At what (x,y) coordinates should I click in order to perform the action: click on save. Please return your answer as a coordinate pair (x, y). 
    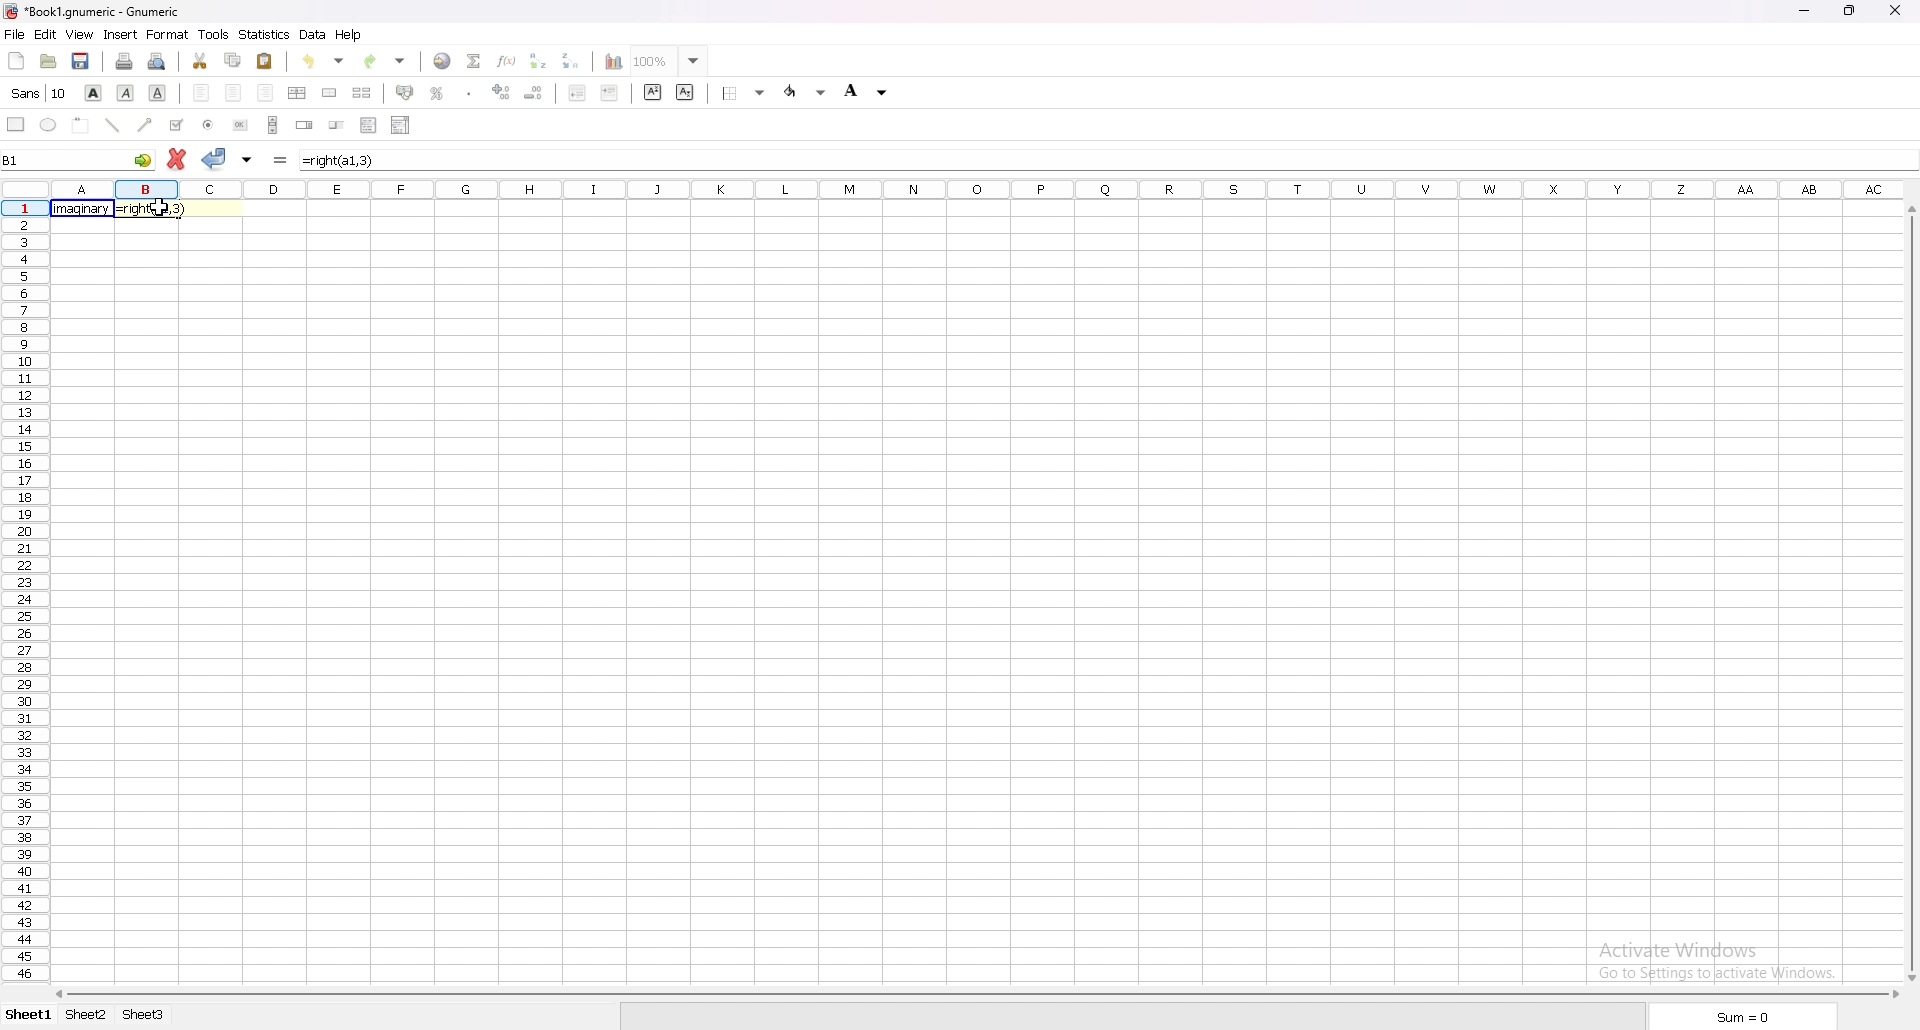
    Looking at the image, I should click on (80, 61).